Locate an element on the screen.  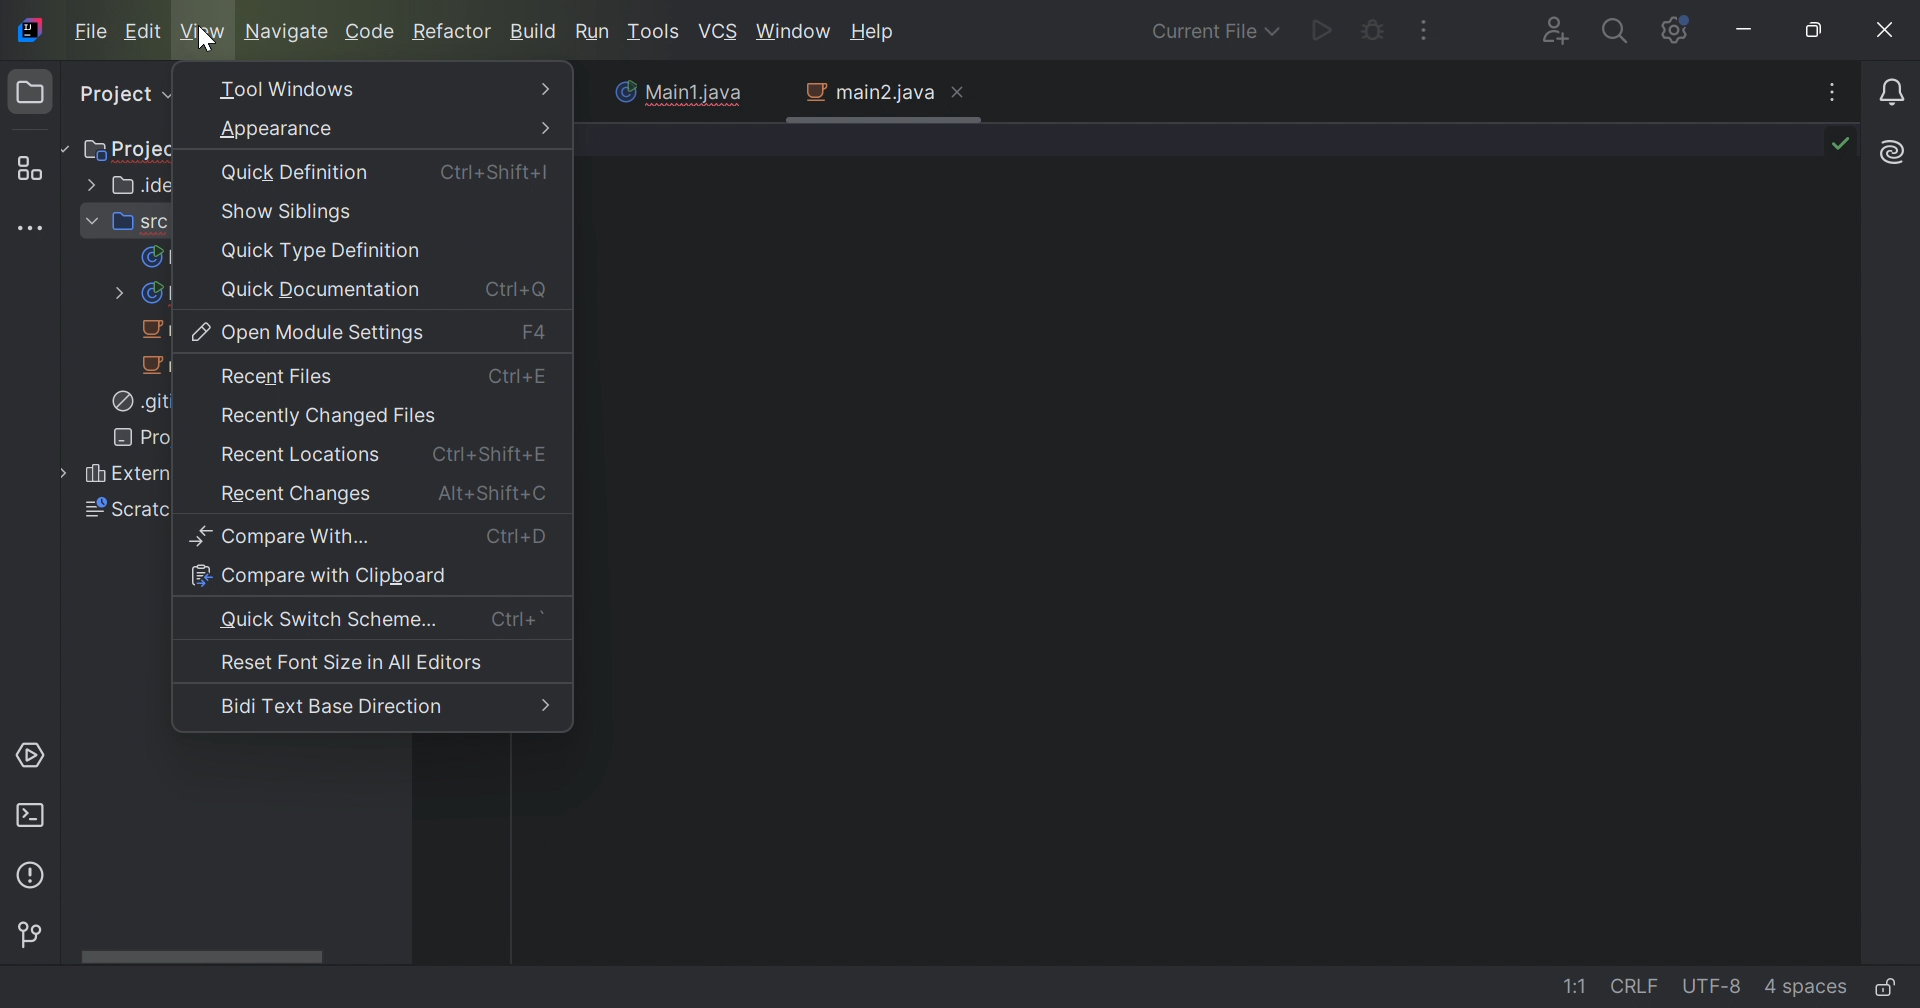
Run is located at coordinates (1321, 32).